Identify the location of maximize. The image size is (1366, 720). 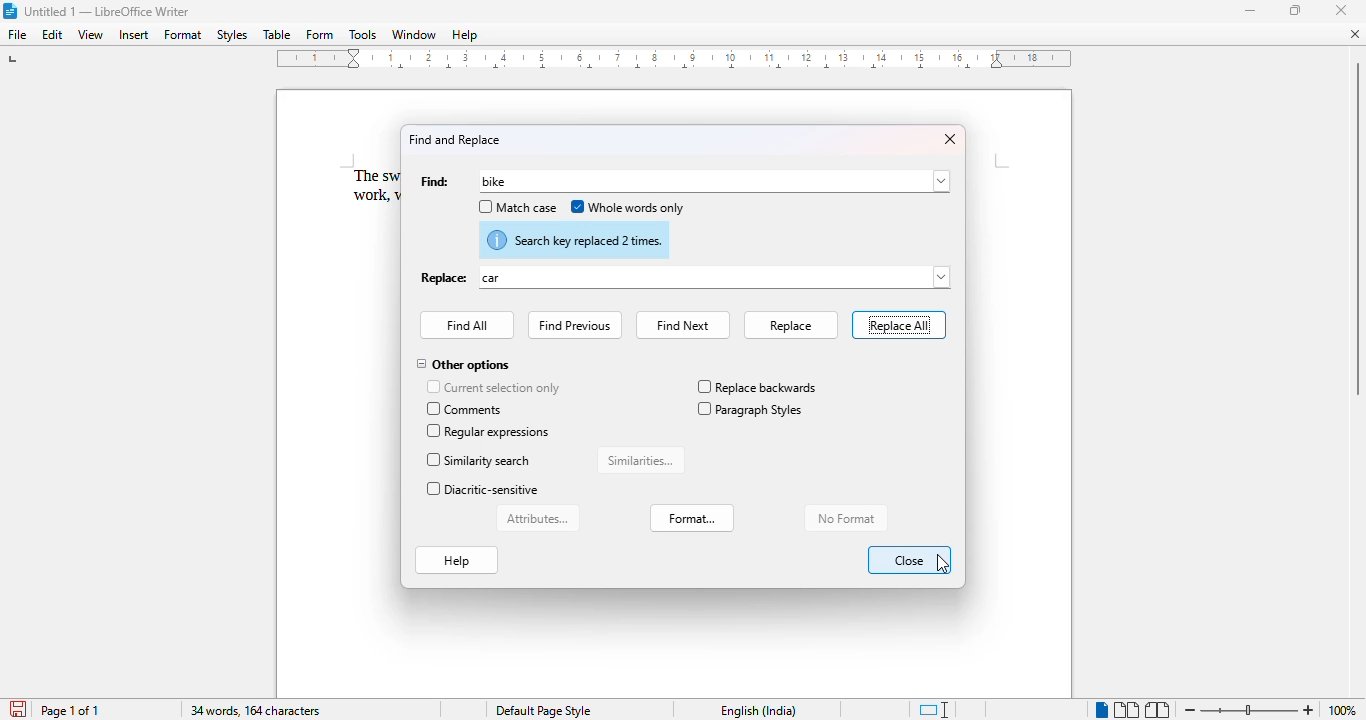
(1297, 10).